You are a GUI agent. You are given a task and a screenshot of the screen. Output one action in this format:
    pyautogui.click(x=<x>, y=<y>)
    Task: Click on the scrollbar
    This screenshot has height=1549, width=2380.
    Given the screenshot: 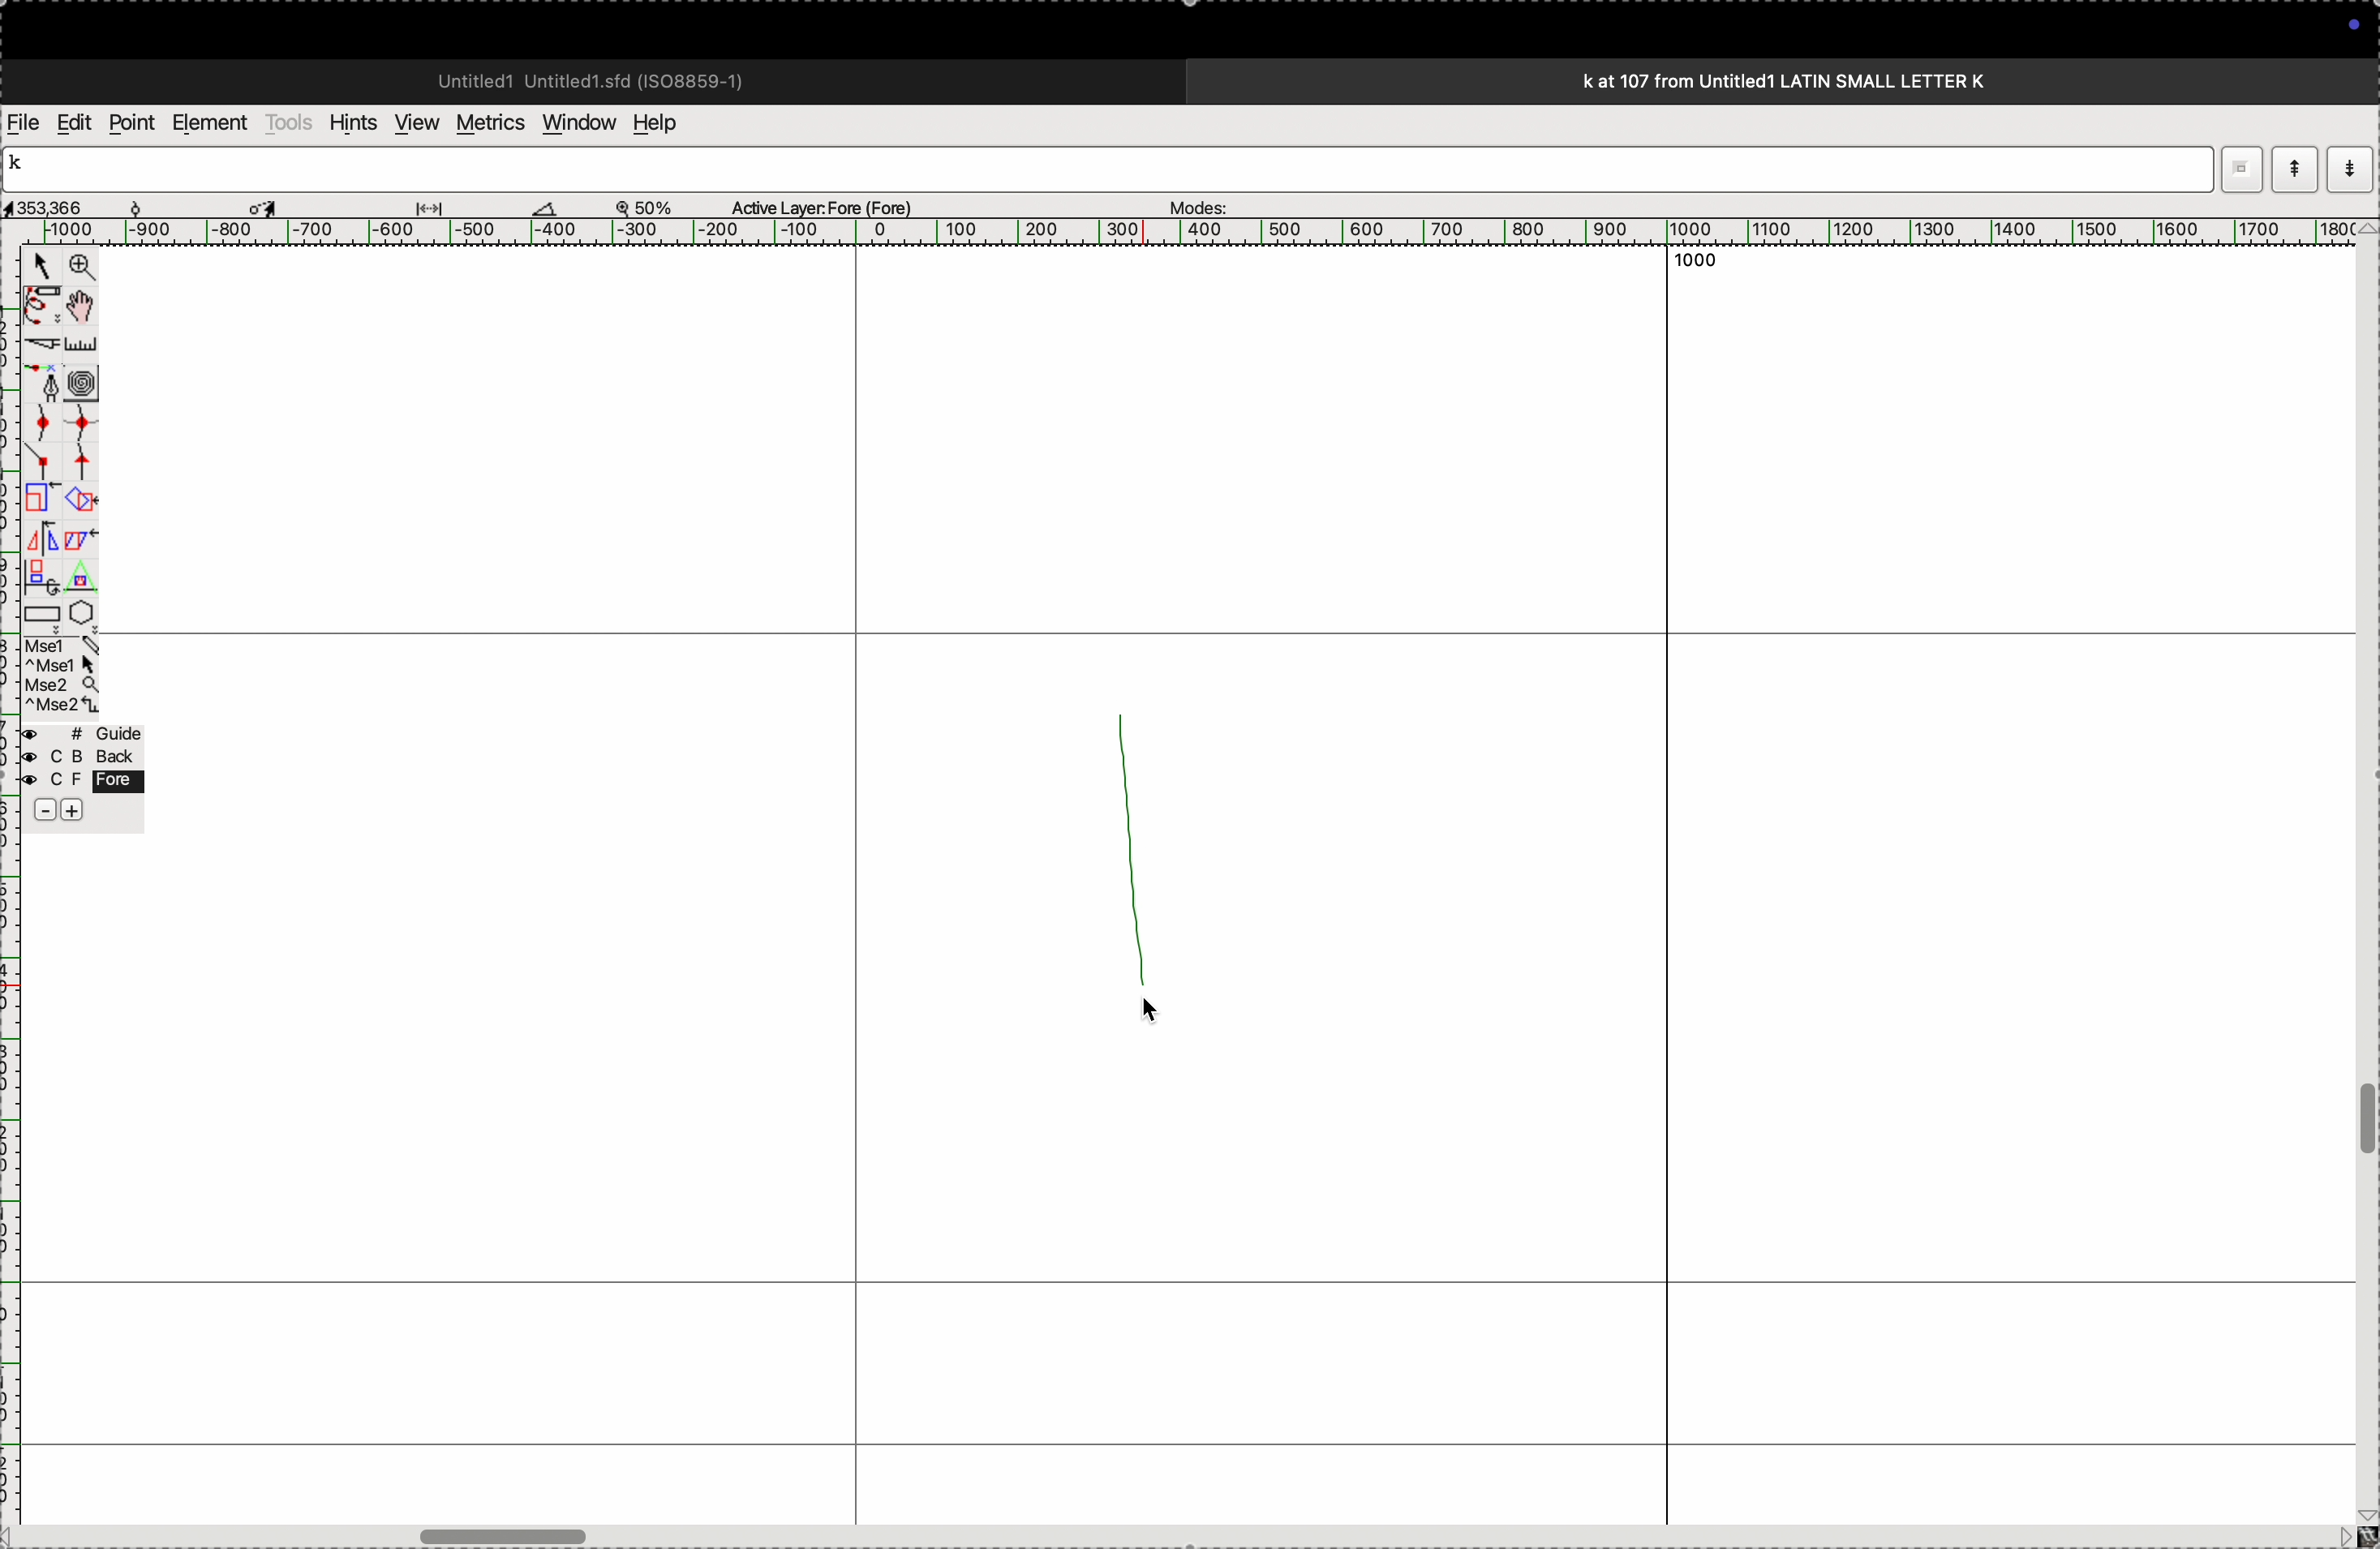 What is the action you would take?
    pyautogui.click(x=508, y=1529)
    